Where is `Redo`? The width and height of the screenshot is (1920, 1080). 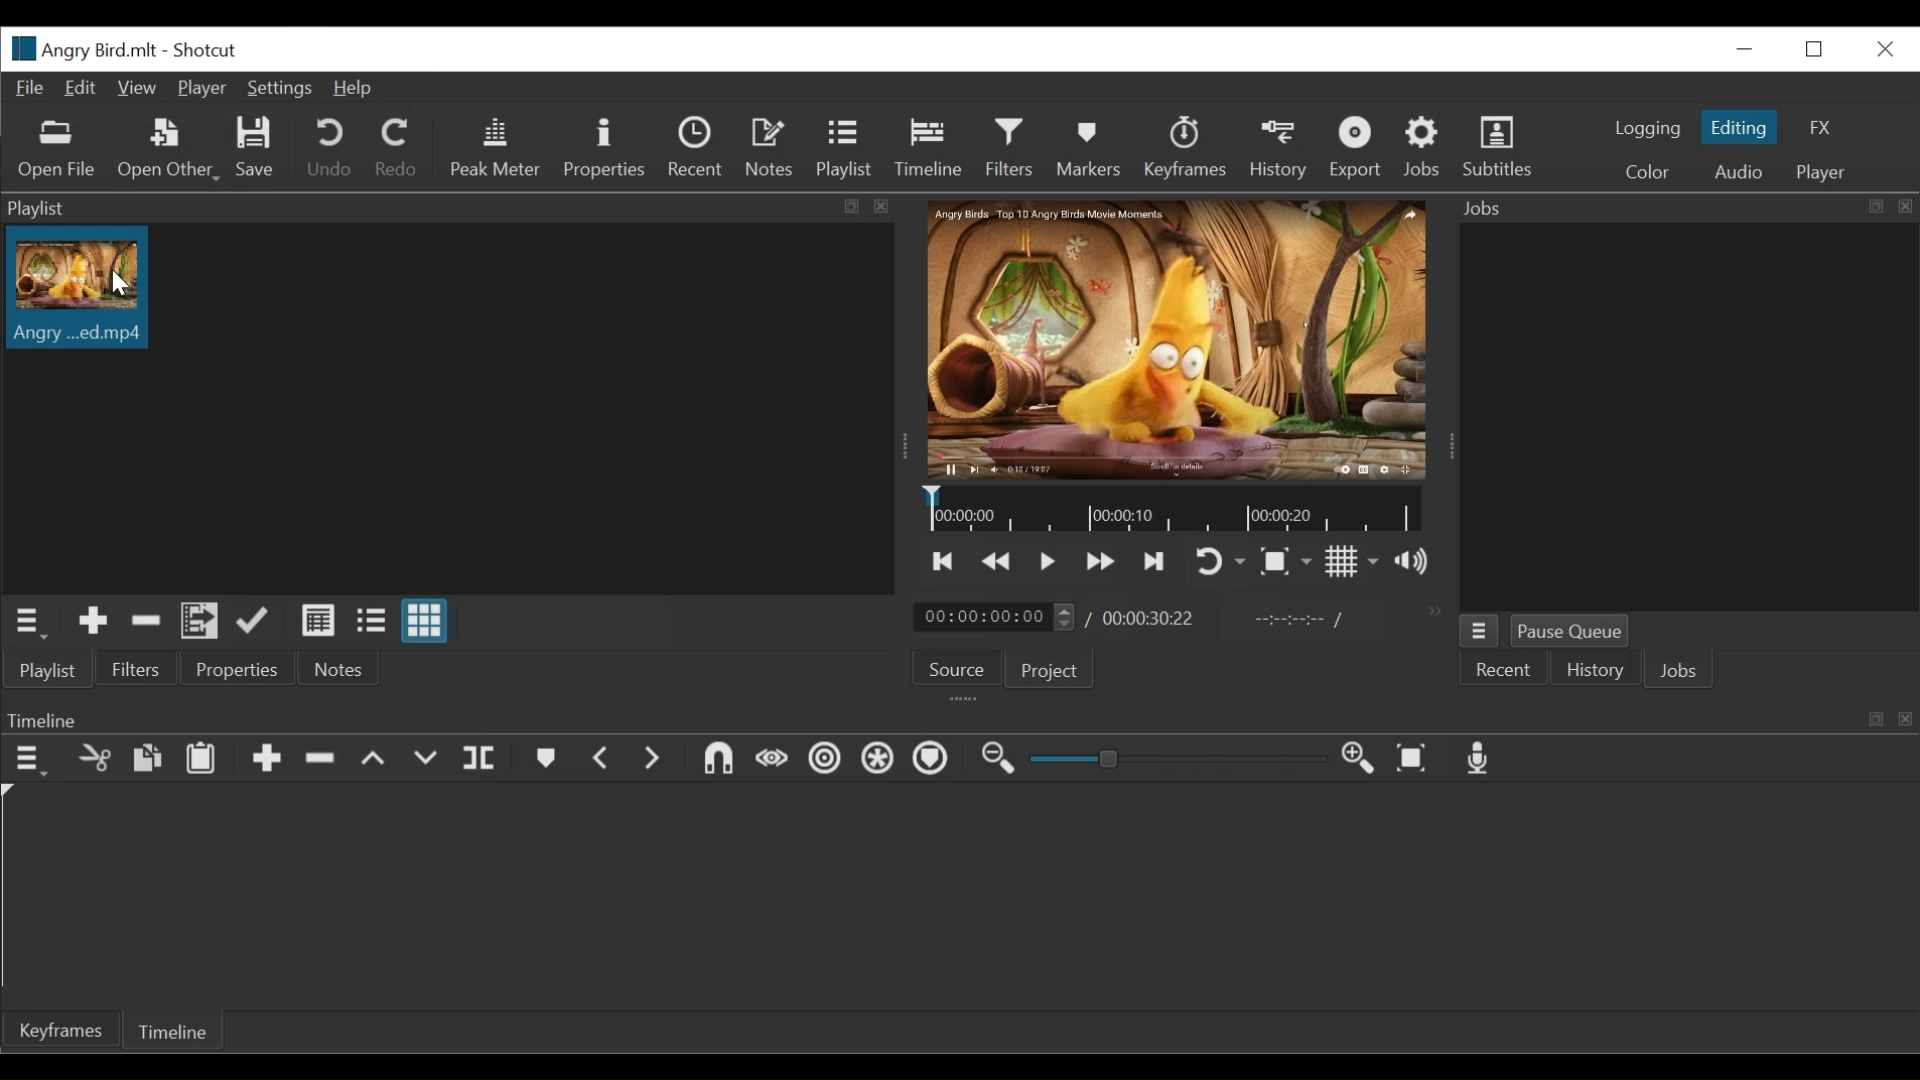 Redo is located at coordinates (398, 147).